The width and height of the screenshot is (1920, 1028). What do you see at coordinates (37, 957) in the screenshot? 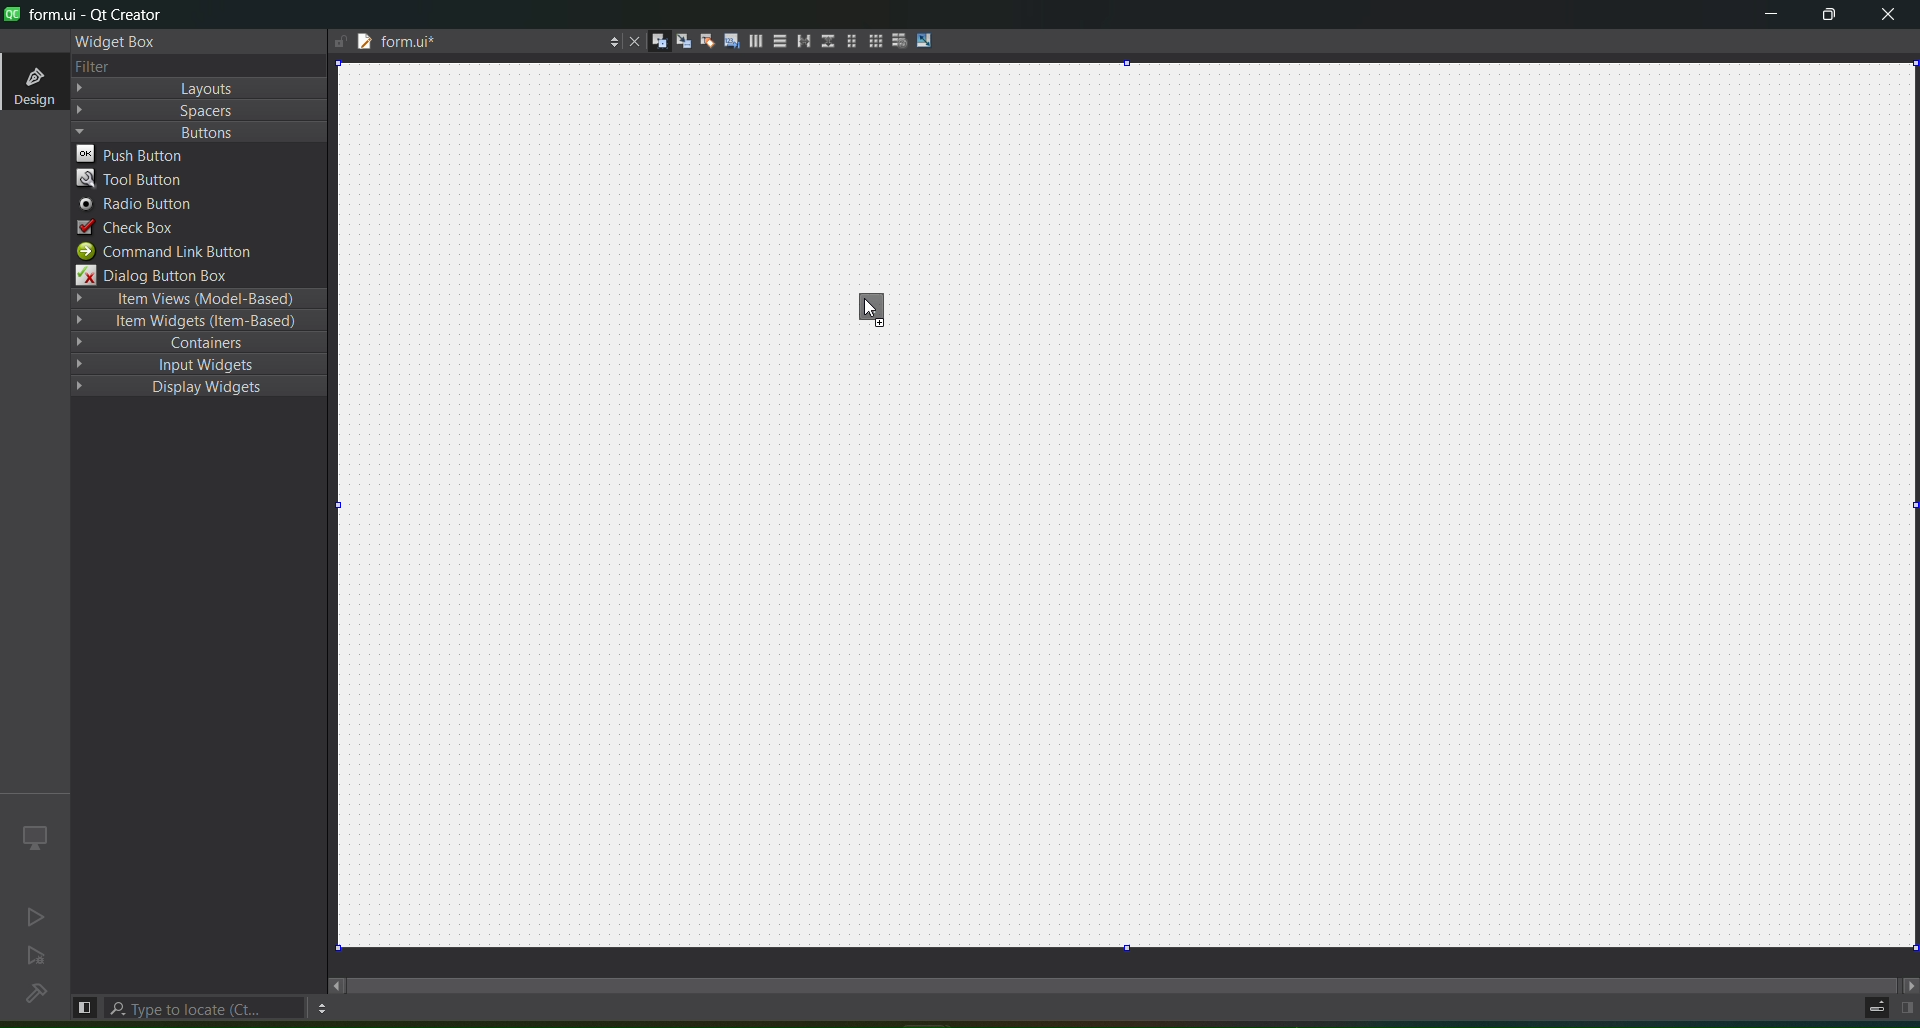
I see `no active project` at bounding box center [37, 957].